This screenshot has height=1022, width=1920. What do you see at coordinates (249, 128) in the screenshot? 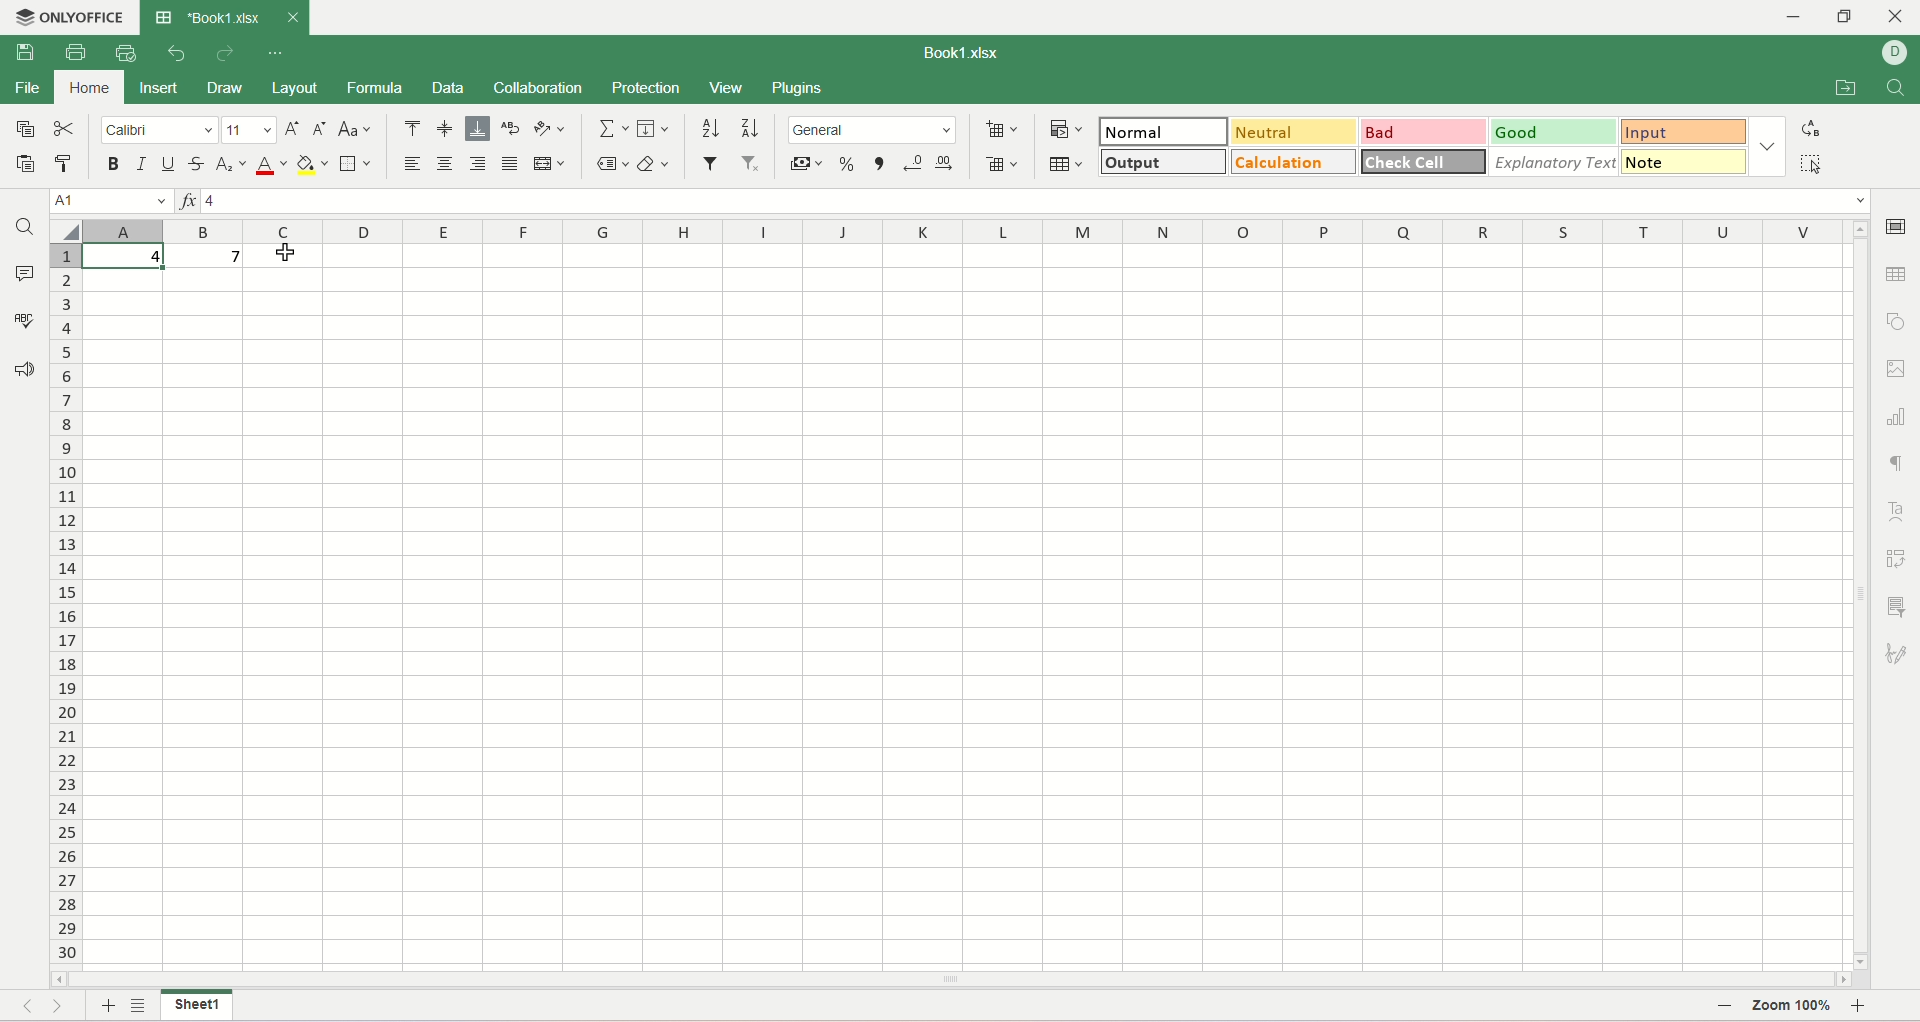
I see `font size` at bounding box center [249, 128].